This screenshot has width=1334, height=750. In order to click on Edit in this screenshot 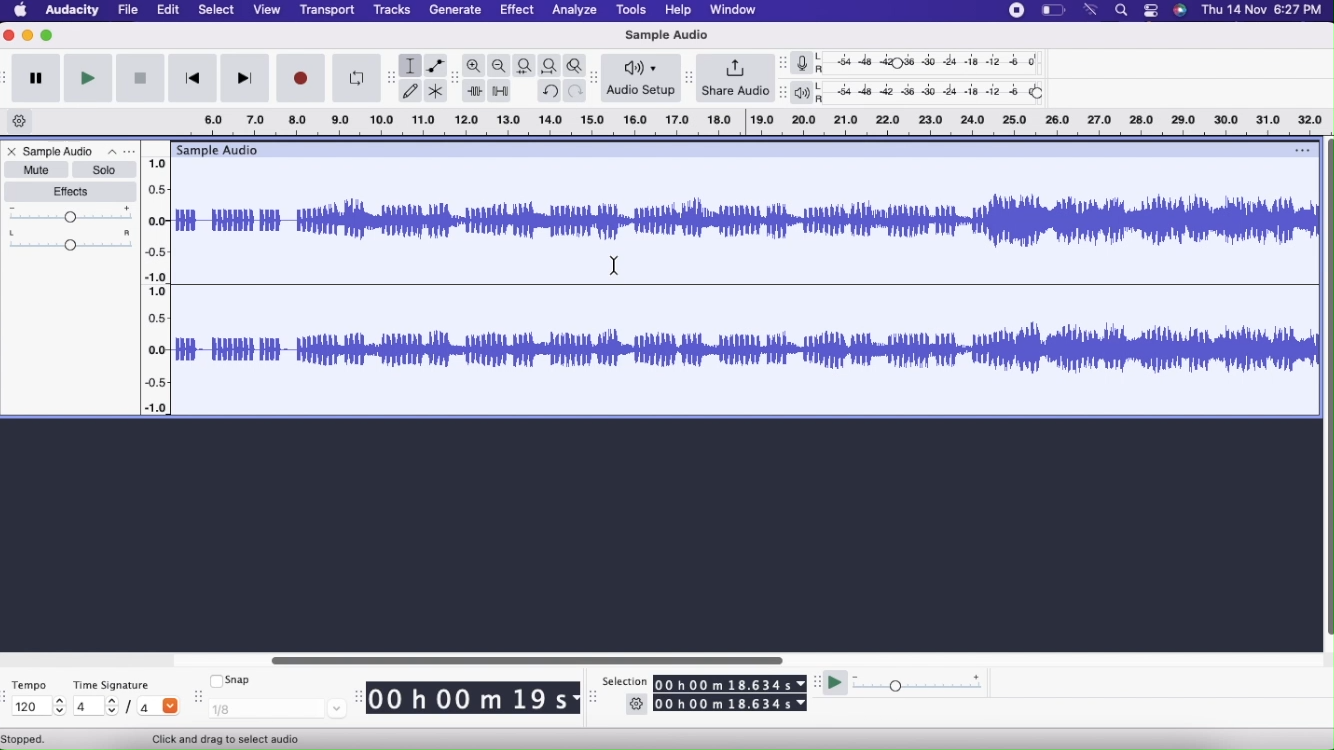, I will do `click(171, 11)`.